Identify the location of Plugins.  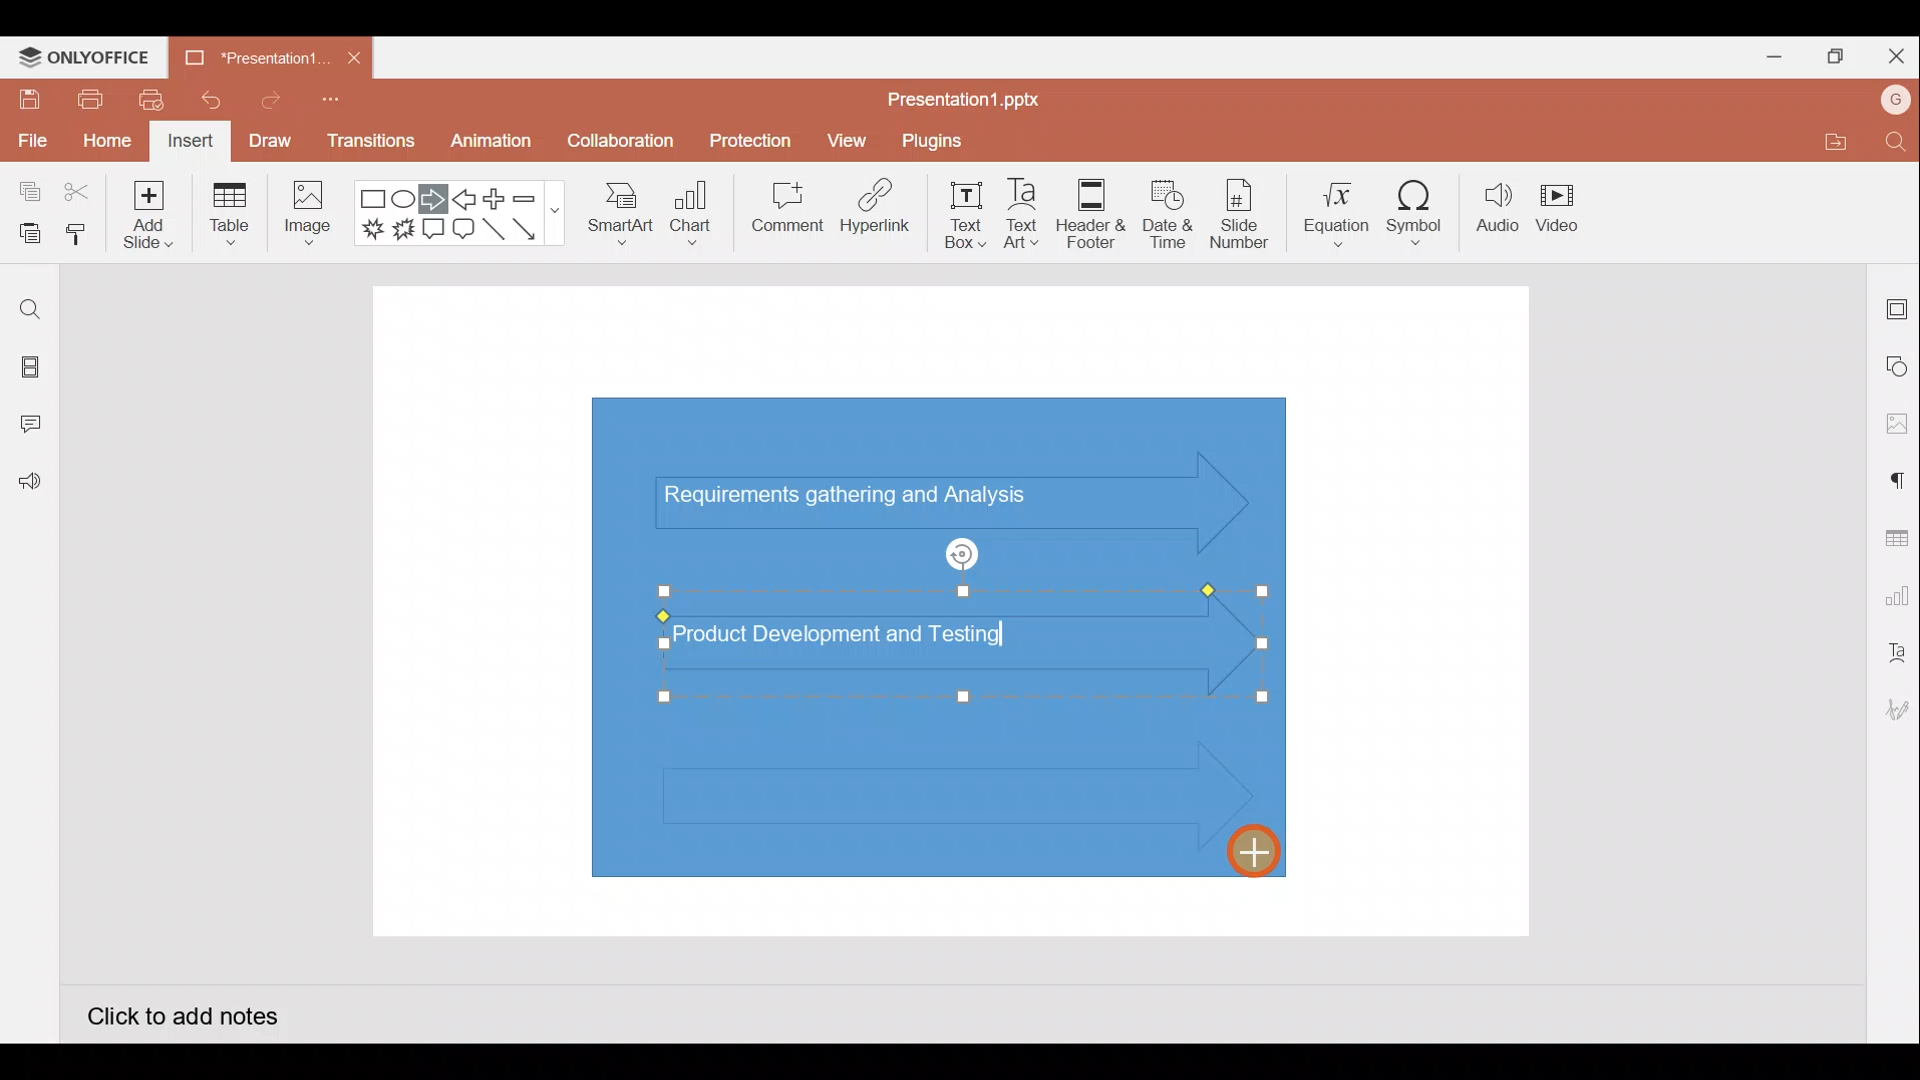
(946, 138).